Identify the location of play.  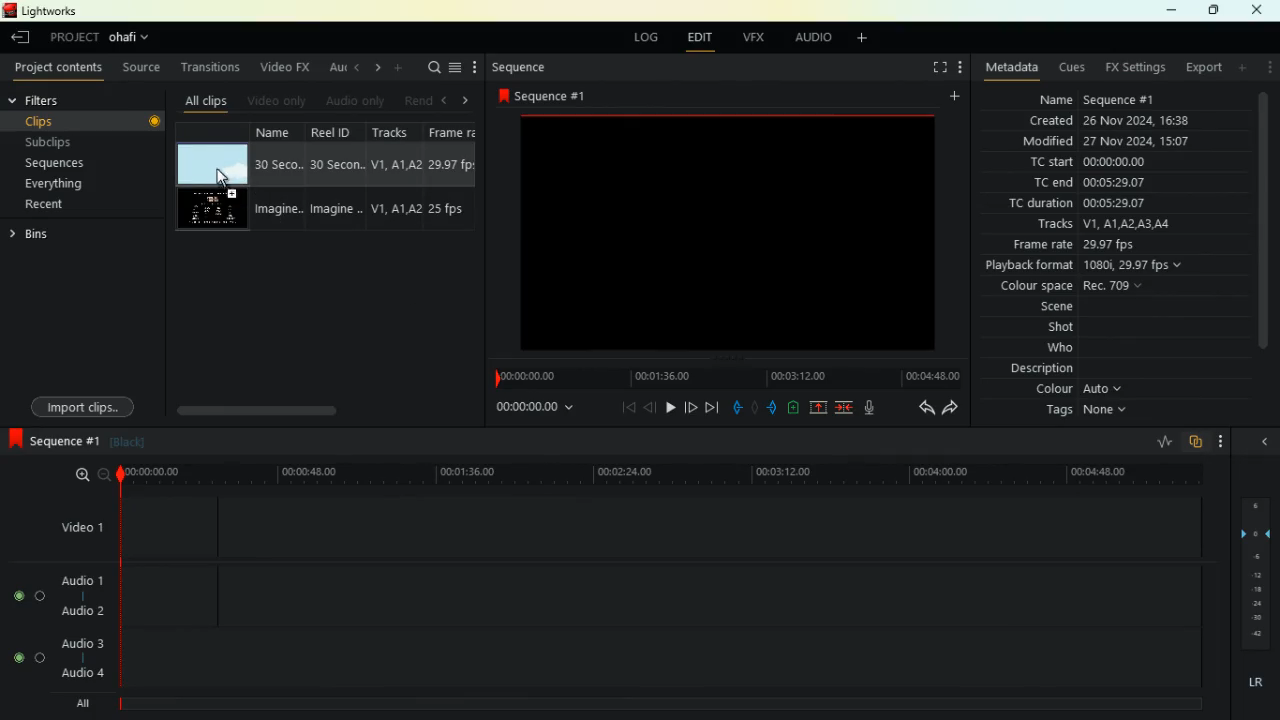
(669, 410).